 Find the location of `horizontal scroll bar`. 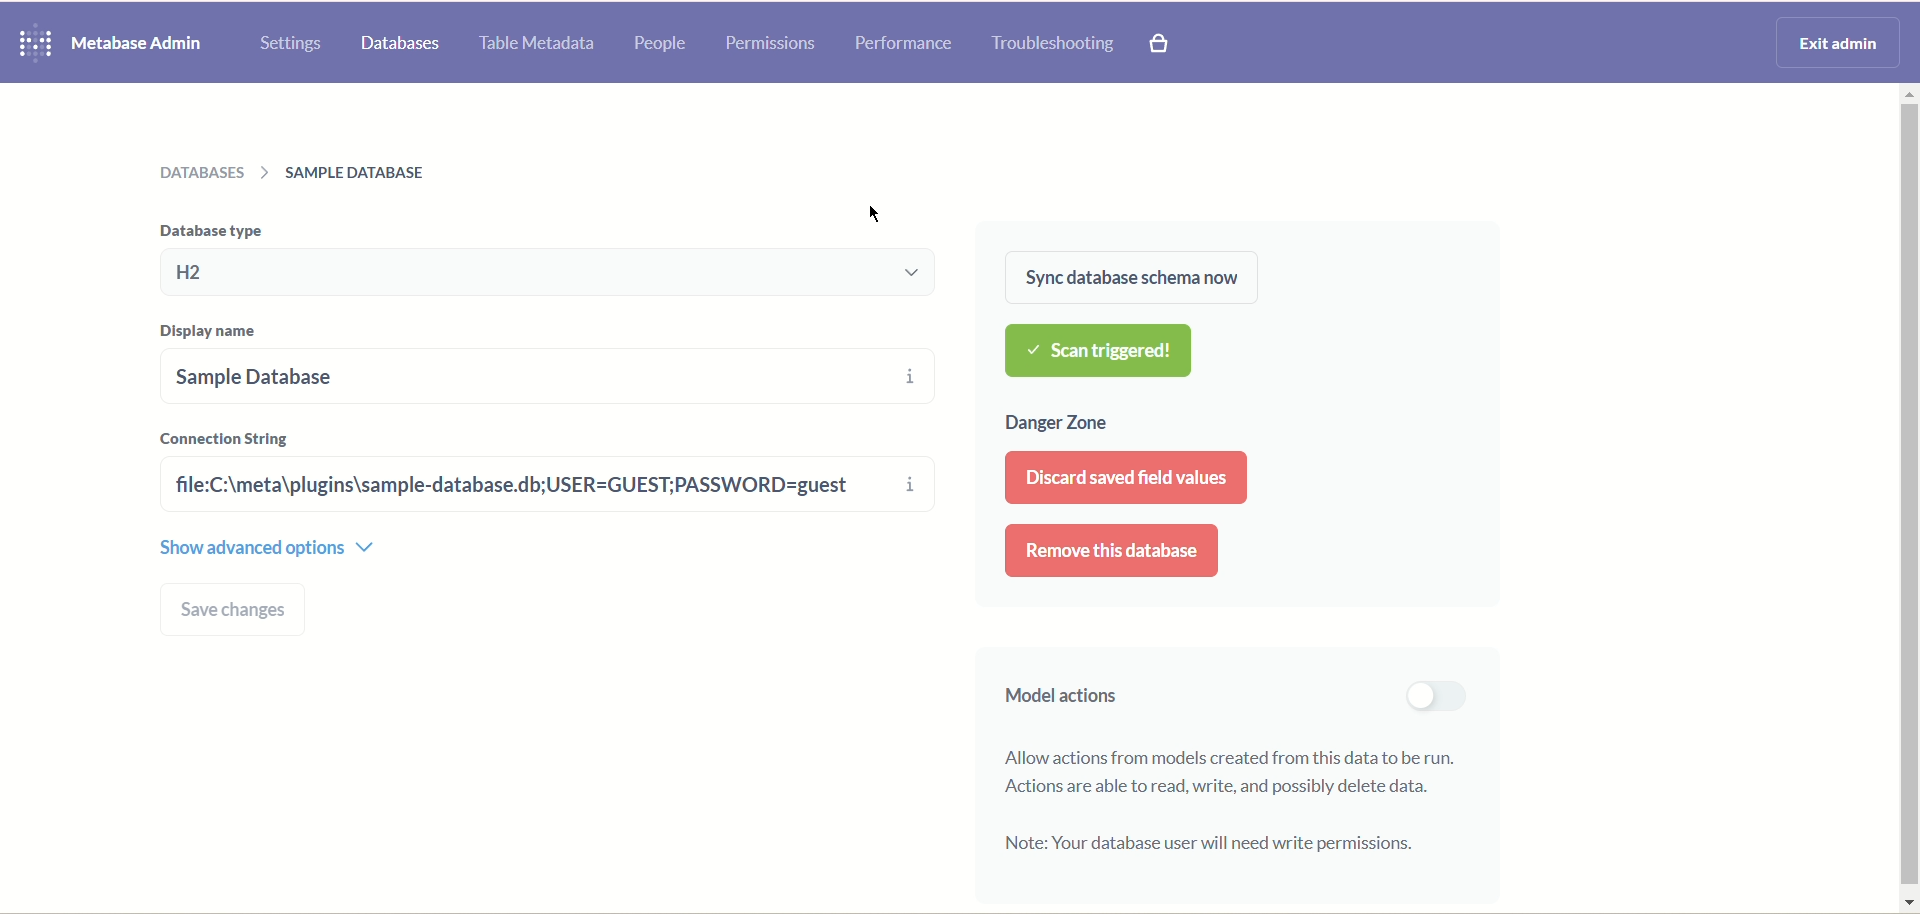

horizontal scroll bar is located at coordinates (1908, 496).